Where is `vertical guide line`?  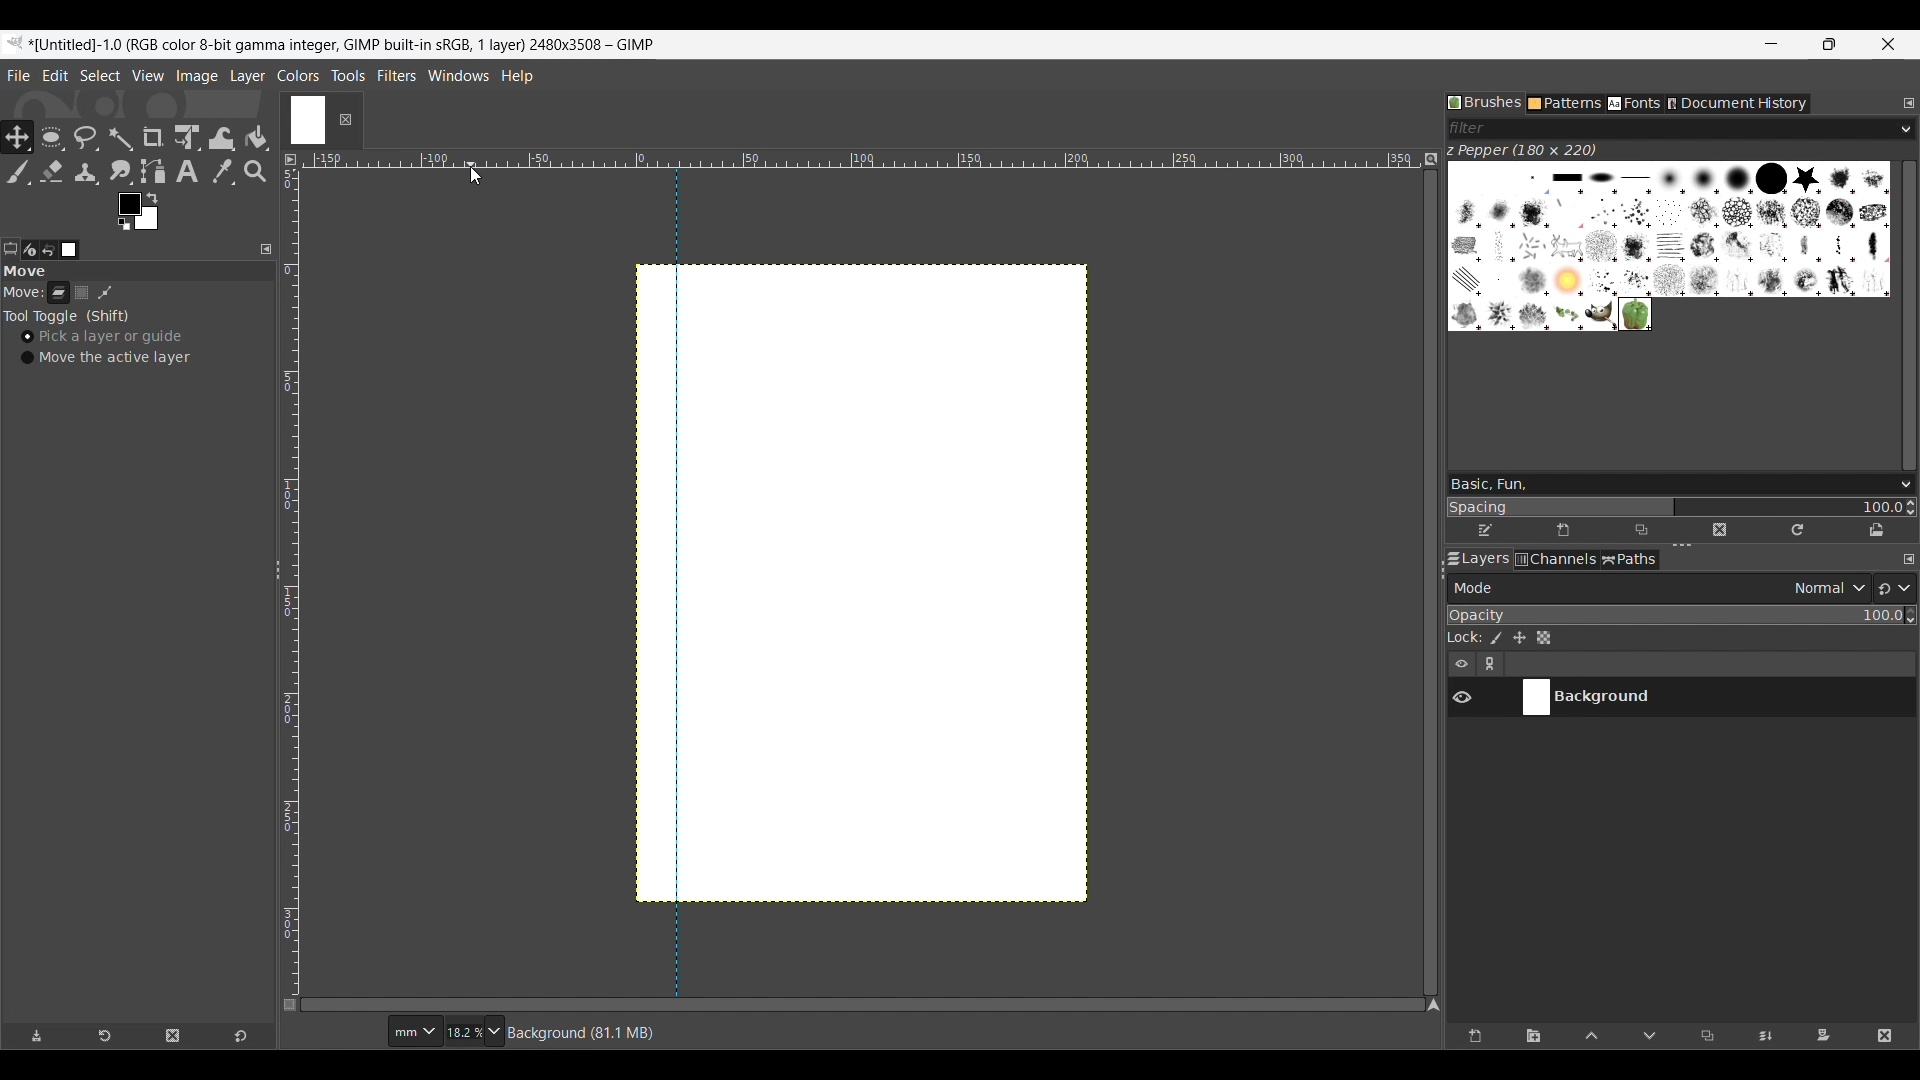 vertical guide line is located at coordinates (674, 574).